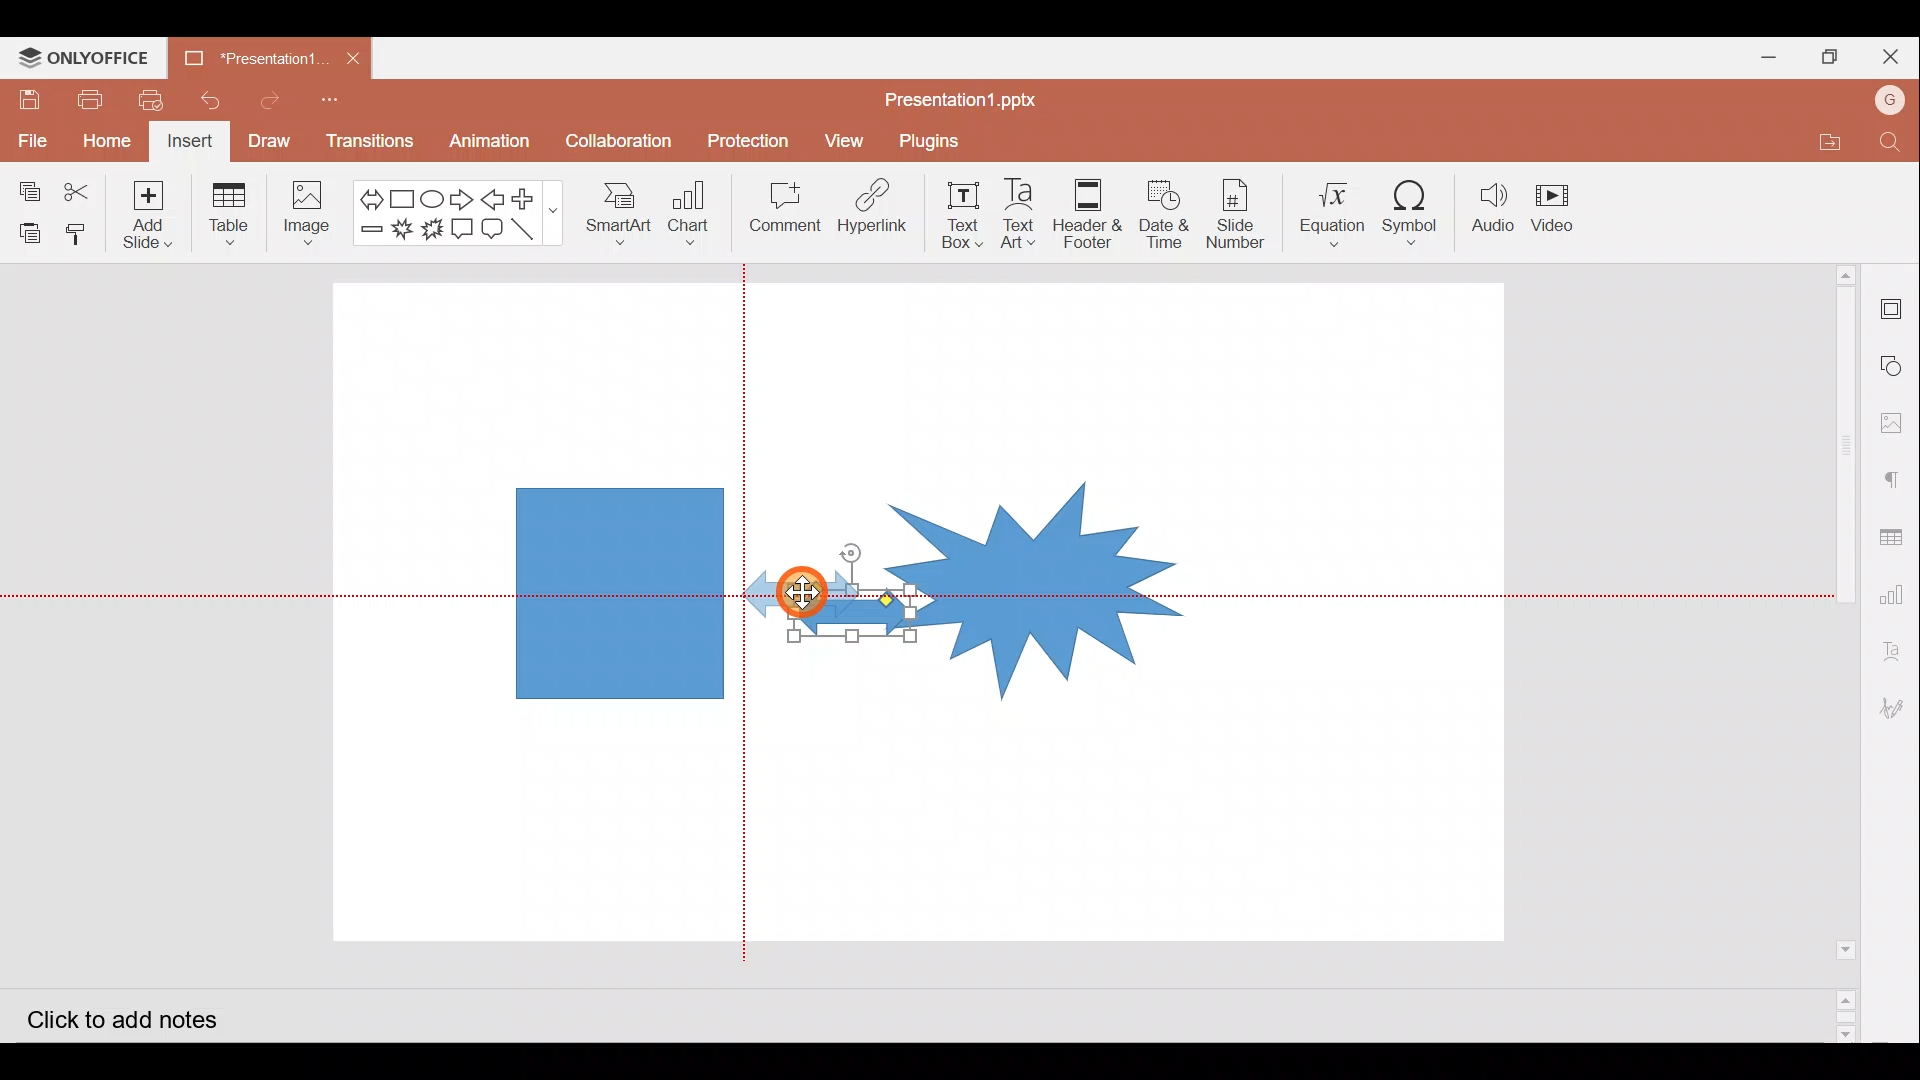  Describe the element at coordinates (532, 196) in the screenshot. I see `Plus` at that location.